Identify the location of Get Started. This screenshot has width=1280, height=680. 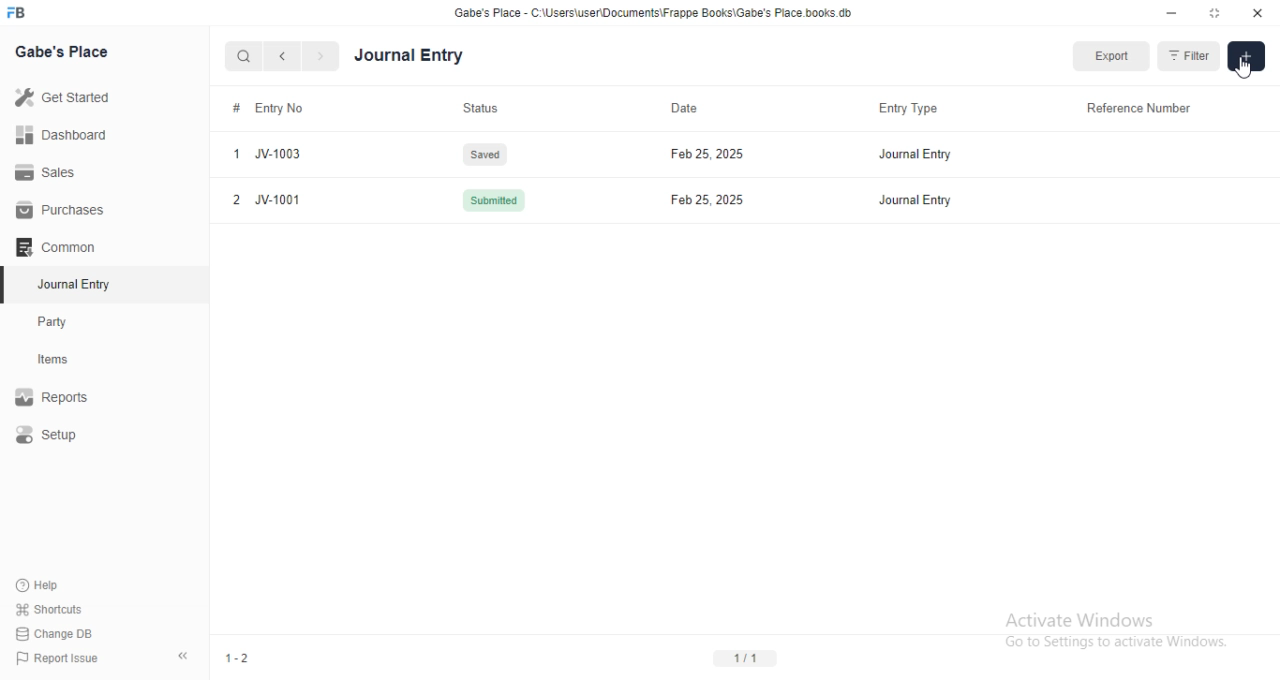
(66, 97).